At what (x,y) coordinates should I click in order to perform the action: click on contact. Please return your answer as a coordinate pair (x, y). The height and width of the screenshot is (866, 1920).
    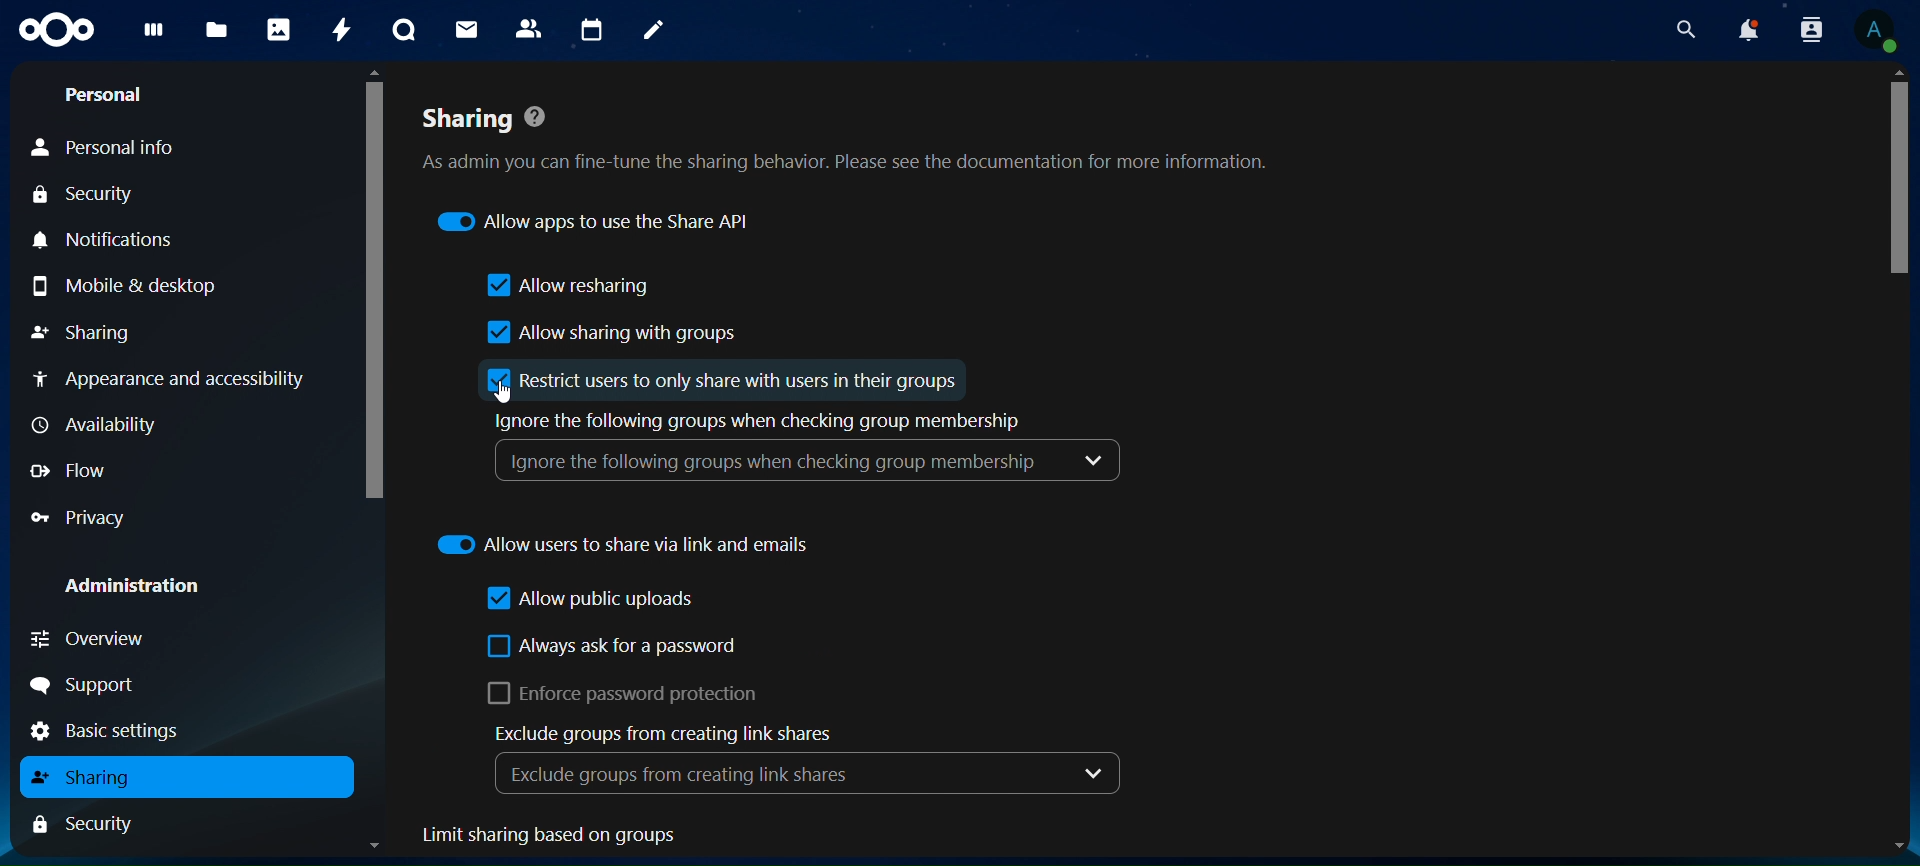
    Looking at the image, I should click on (529, 27).